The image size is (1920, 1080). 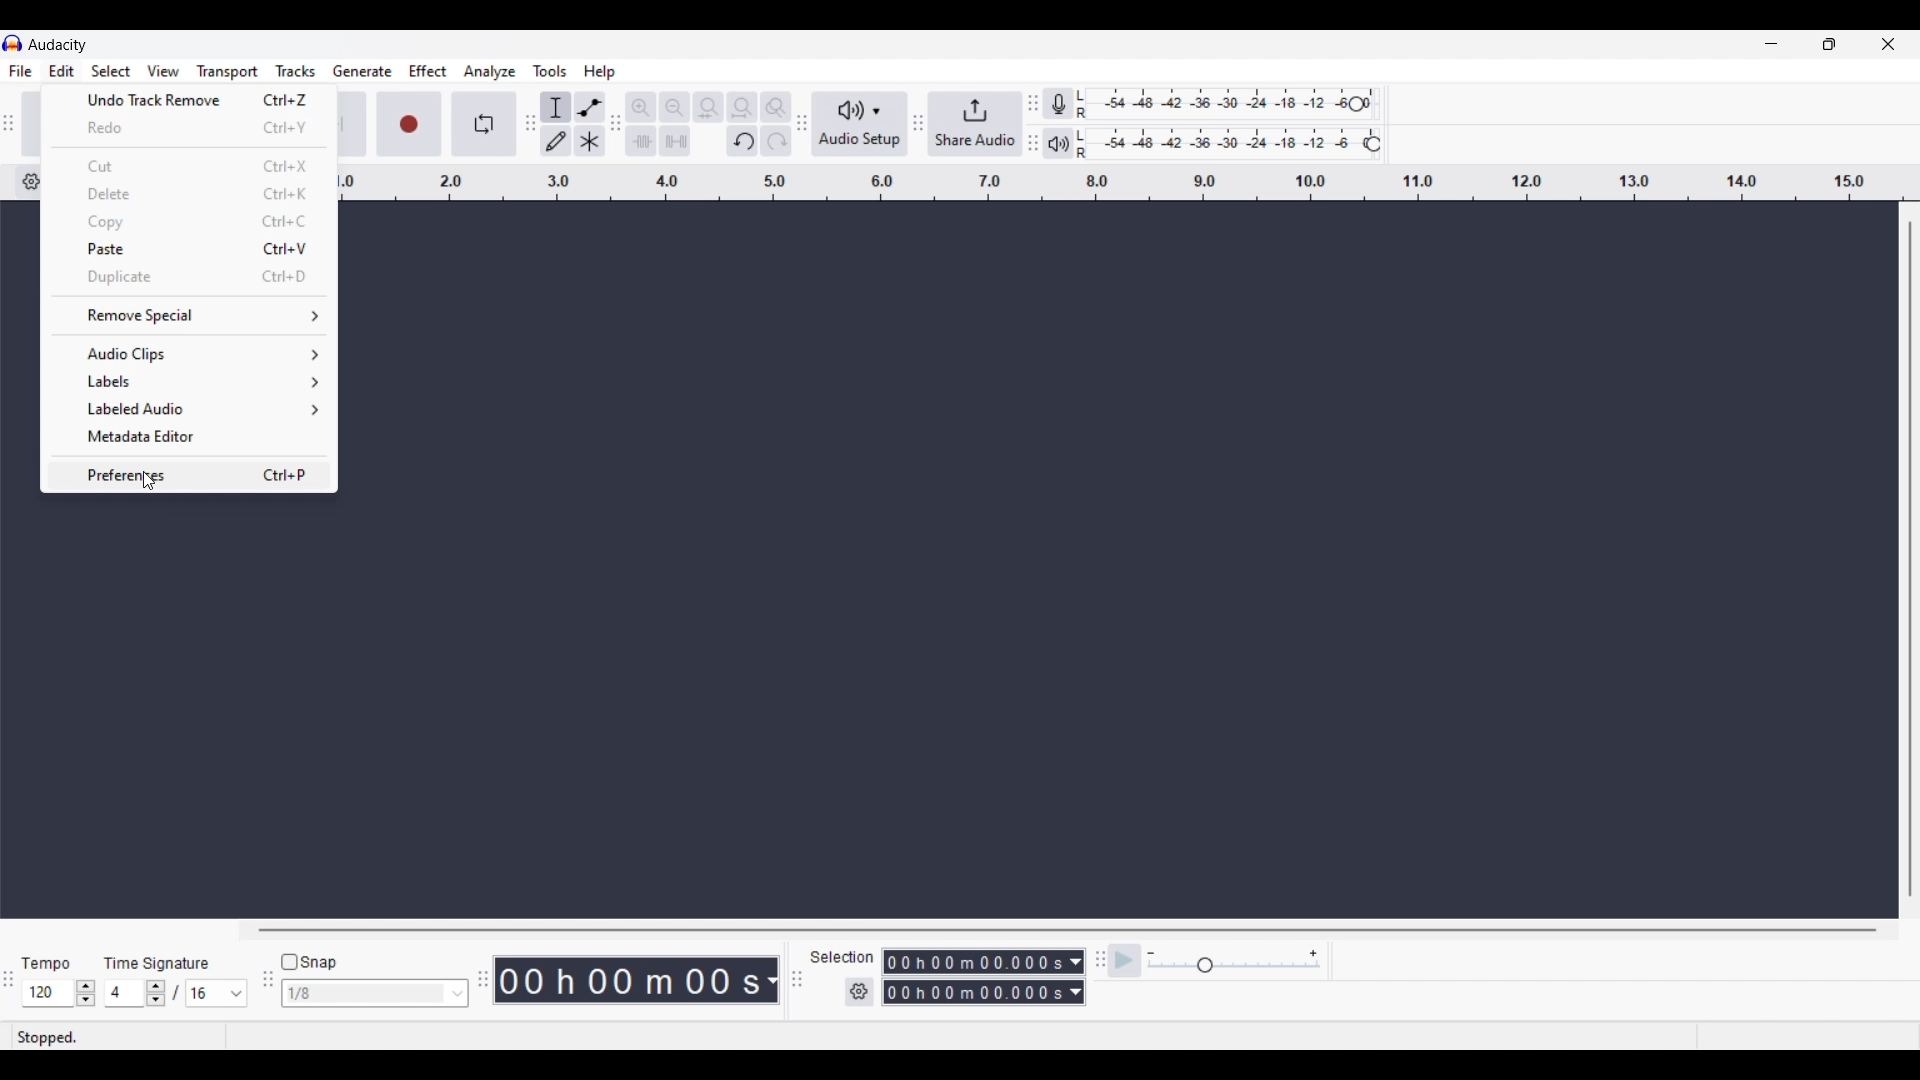 I want to click on Metric options to record duration, so click(x=1074, y=978).